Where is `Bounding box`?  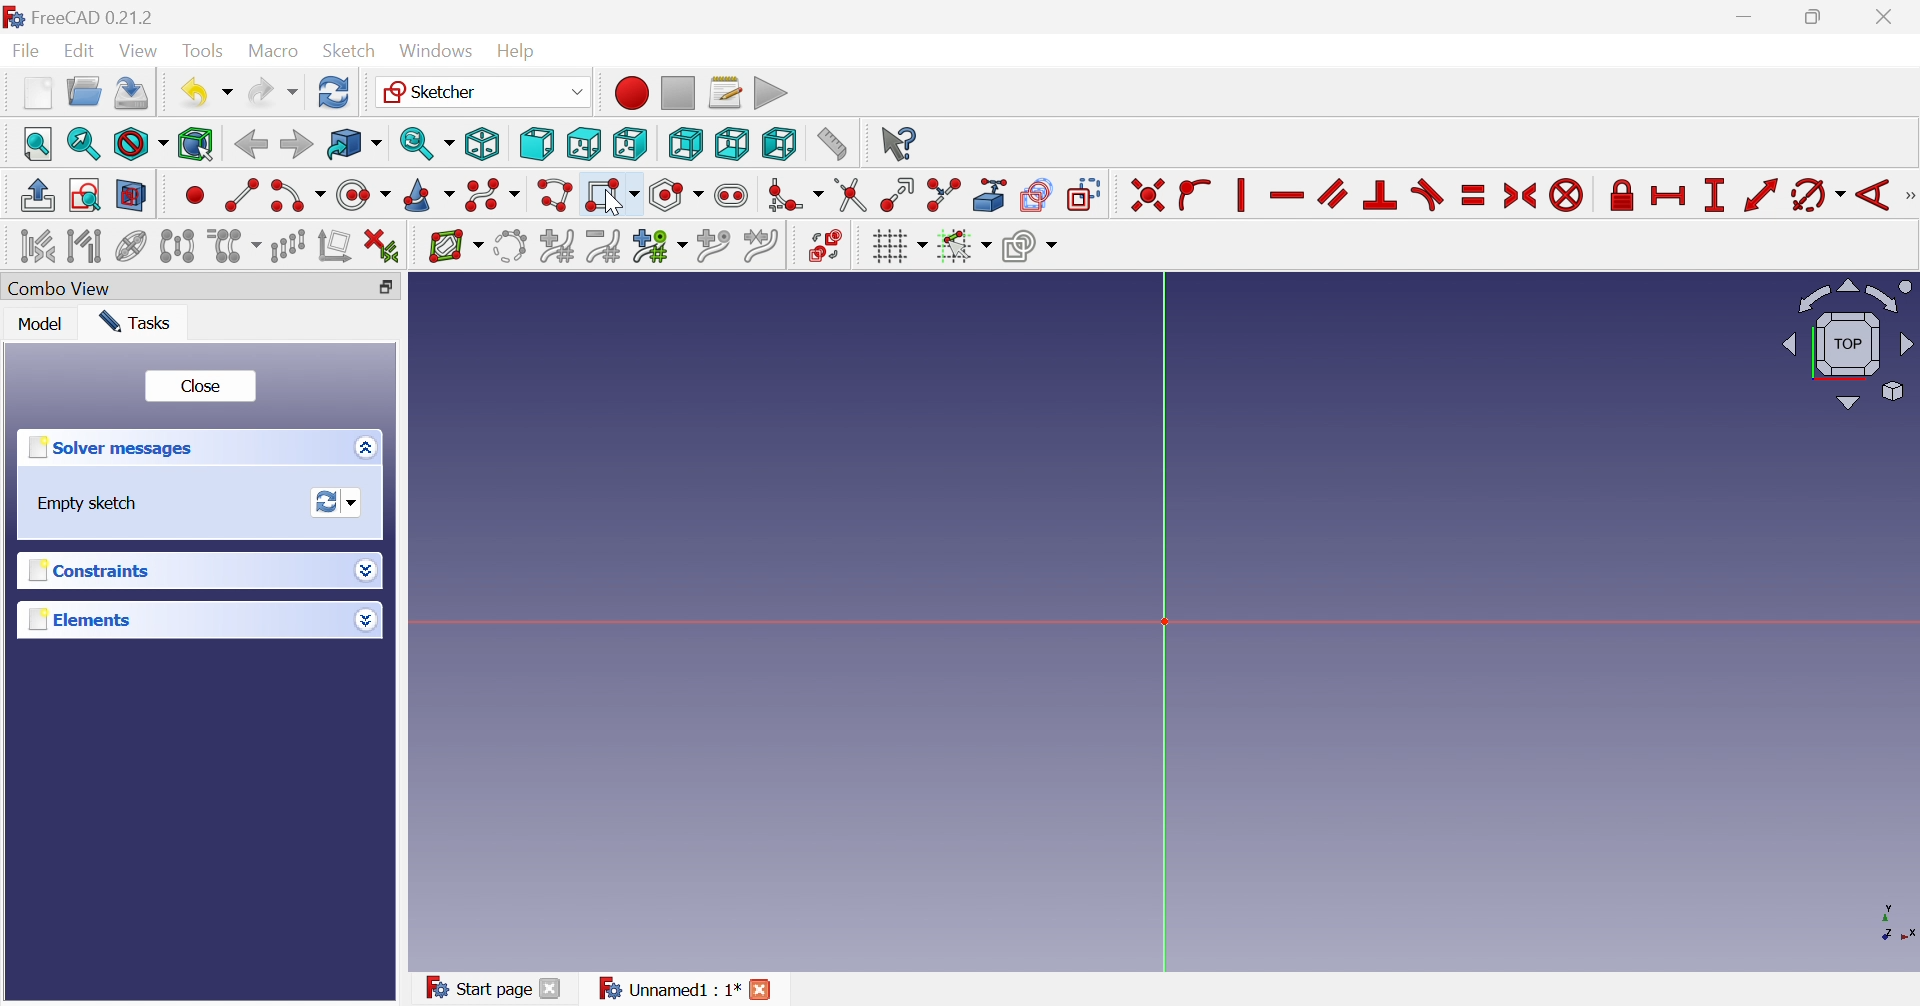
Bounding box is located at coordinates (196, 145).